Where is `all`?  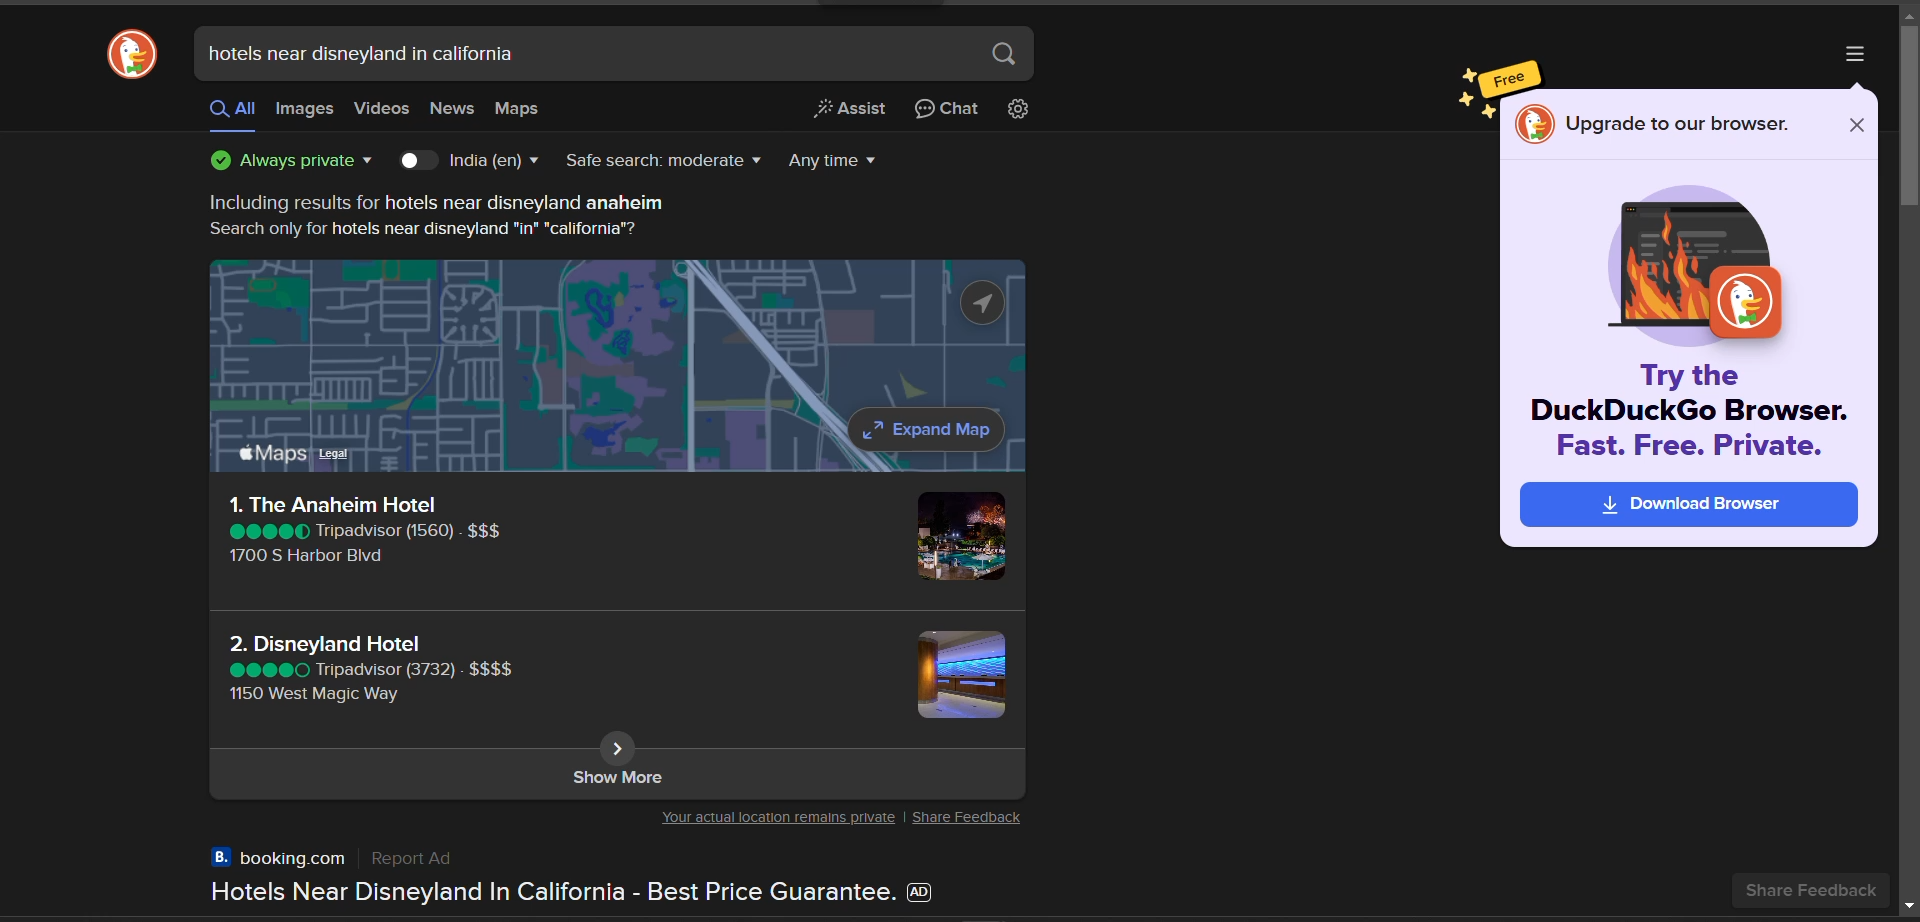
all is located at coordinates (231, 111).